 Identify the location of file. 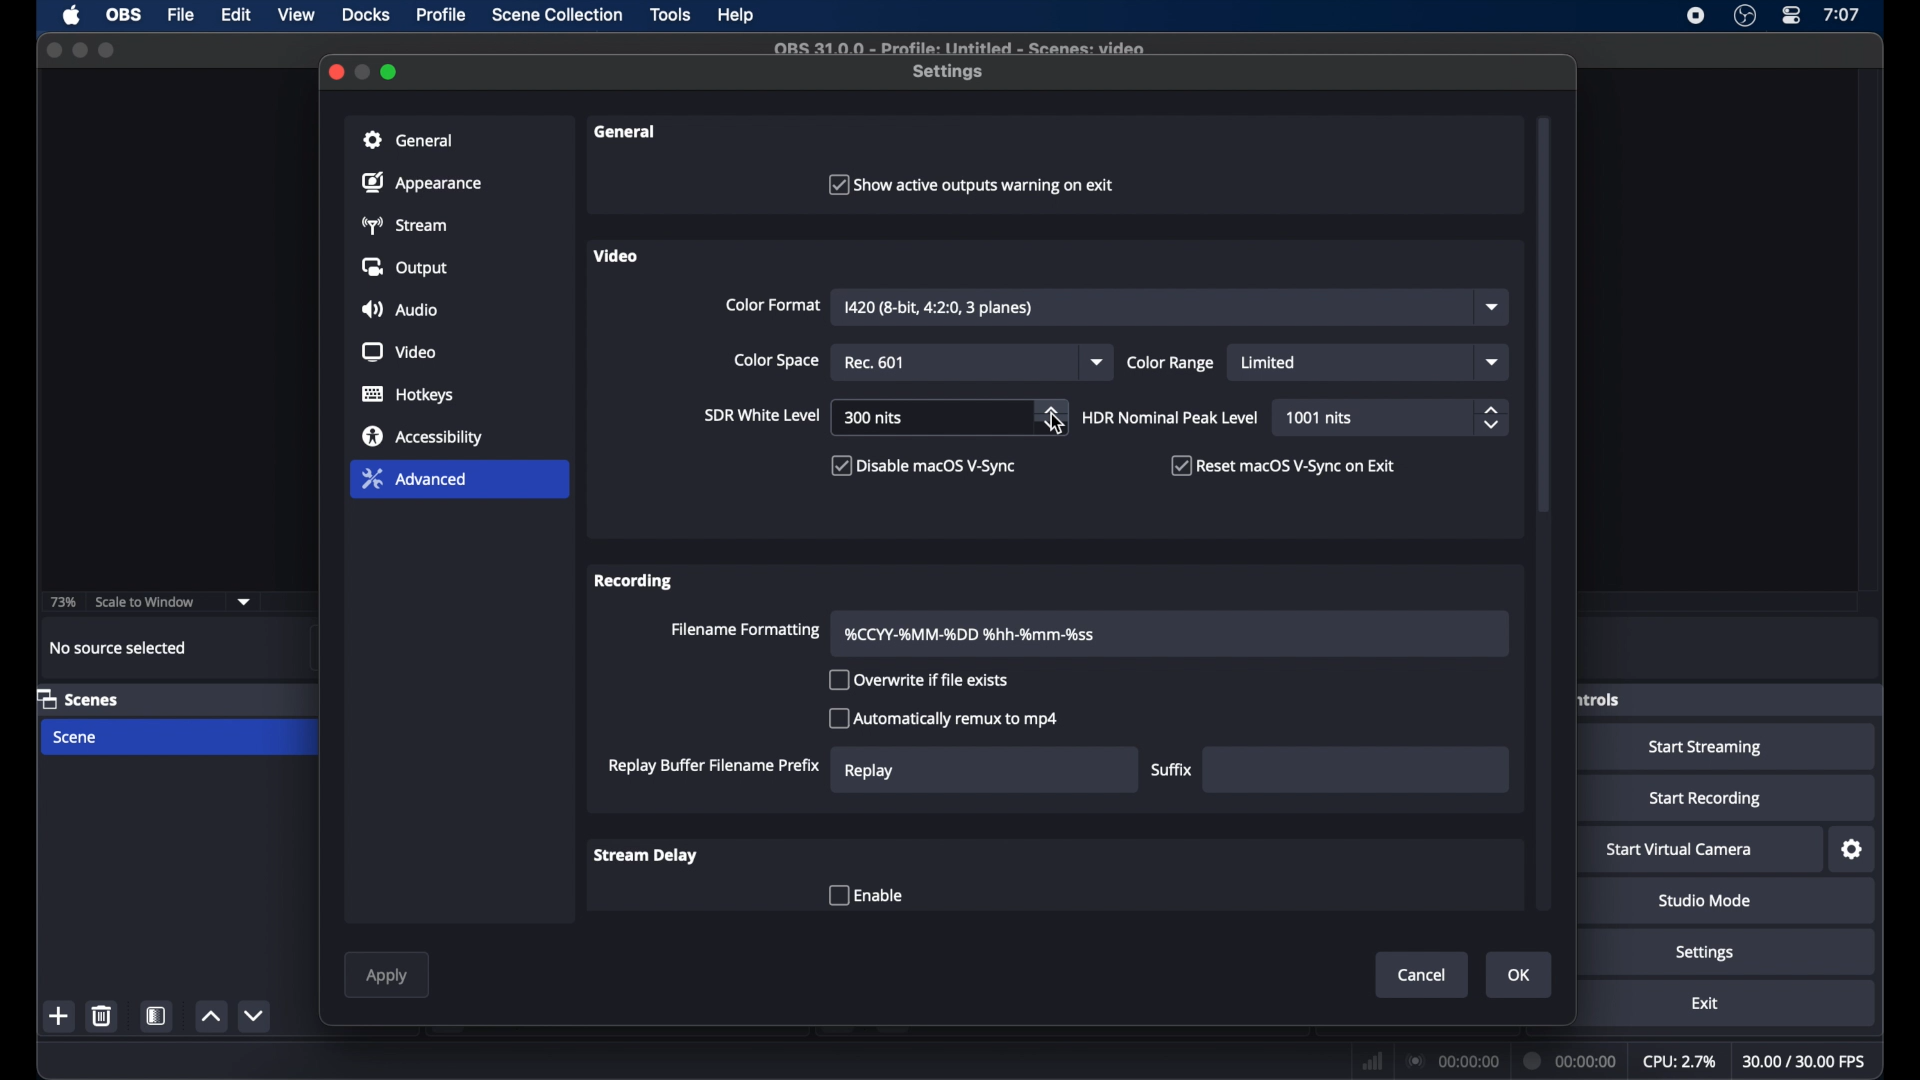
(182, 14).